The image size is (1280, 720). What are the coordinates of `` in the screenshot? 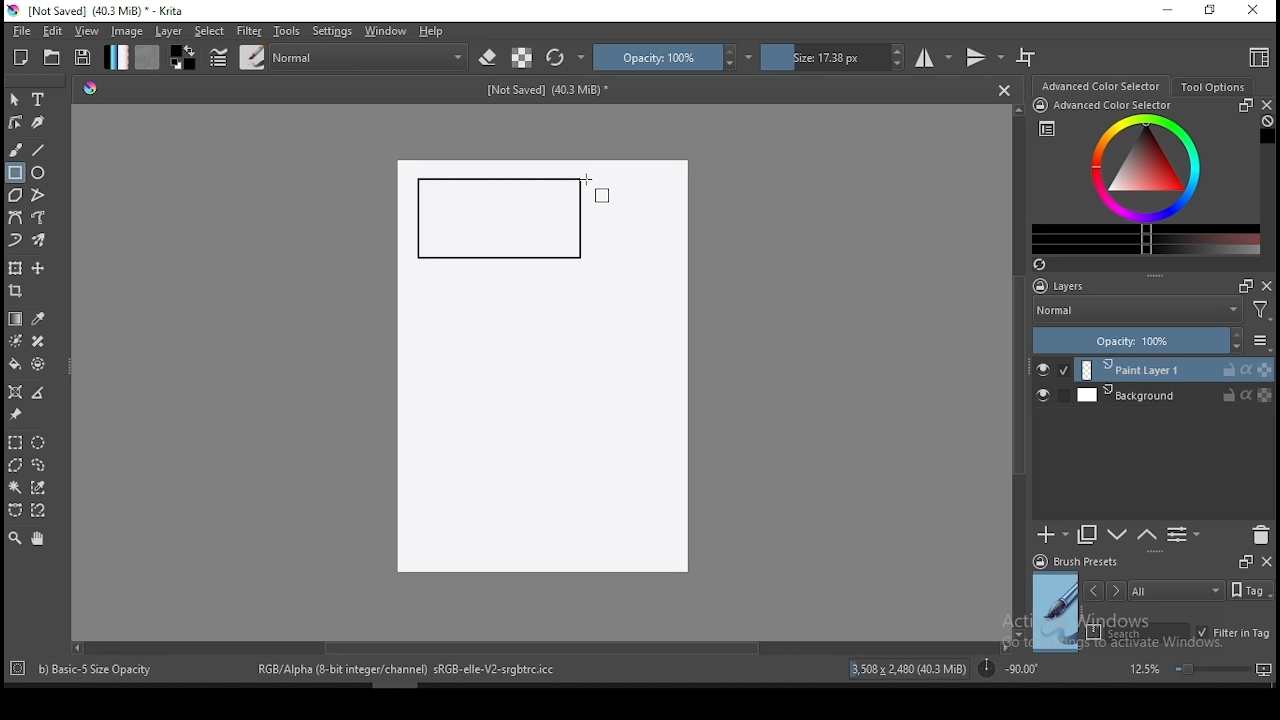 It's located at (985, 55).